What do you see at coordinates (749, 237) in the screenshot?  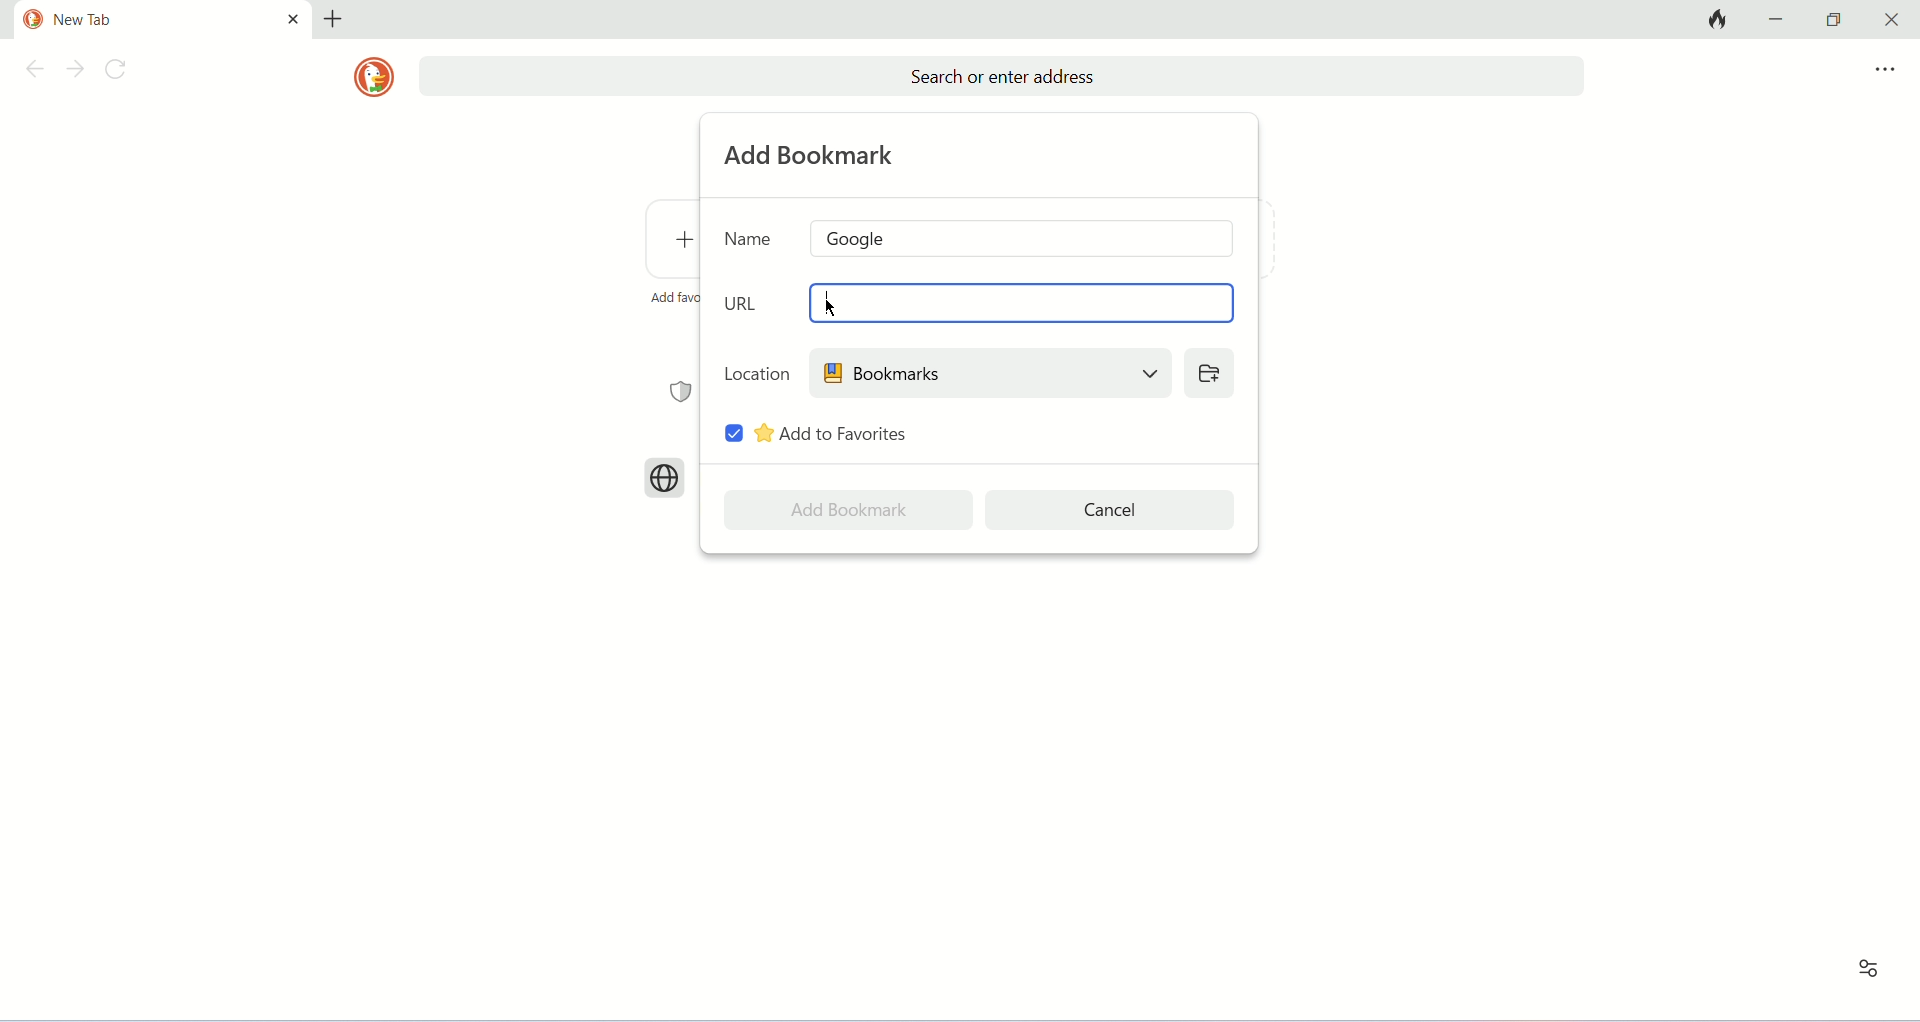 I see `NAME` at bounding box center [749, 237].